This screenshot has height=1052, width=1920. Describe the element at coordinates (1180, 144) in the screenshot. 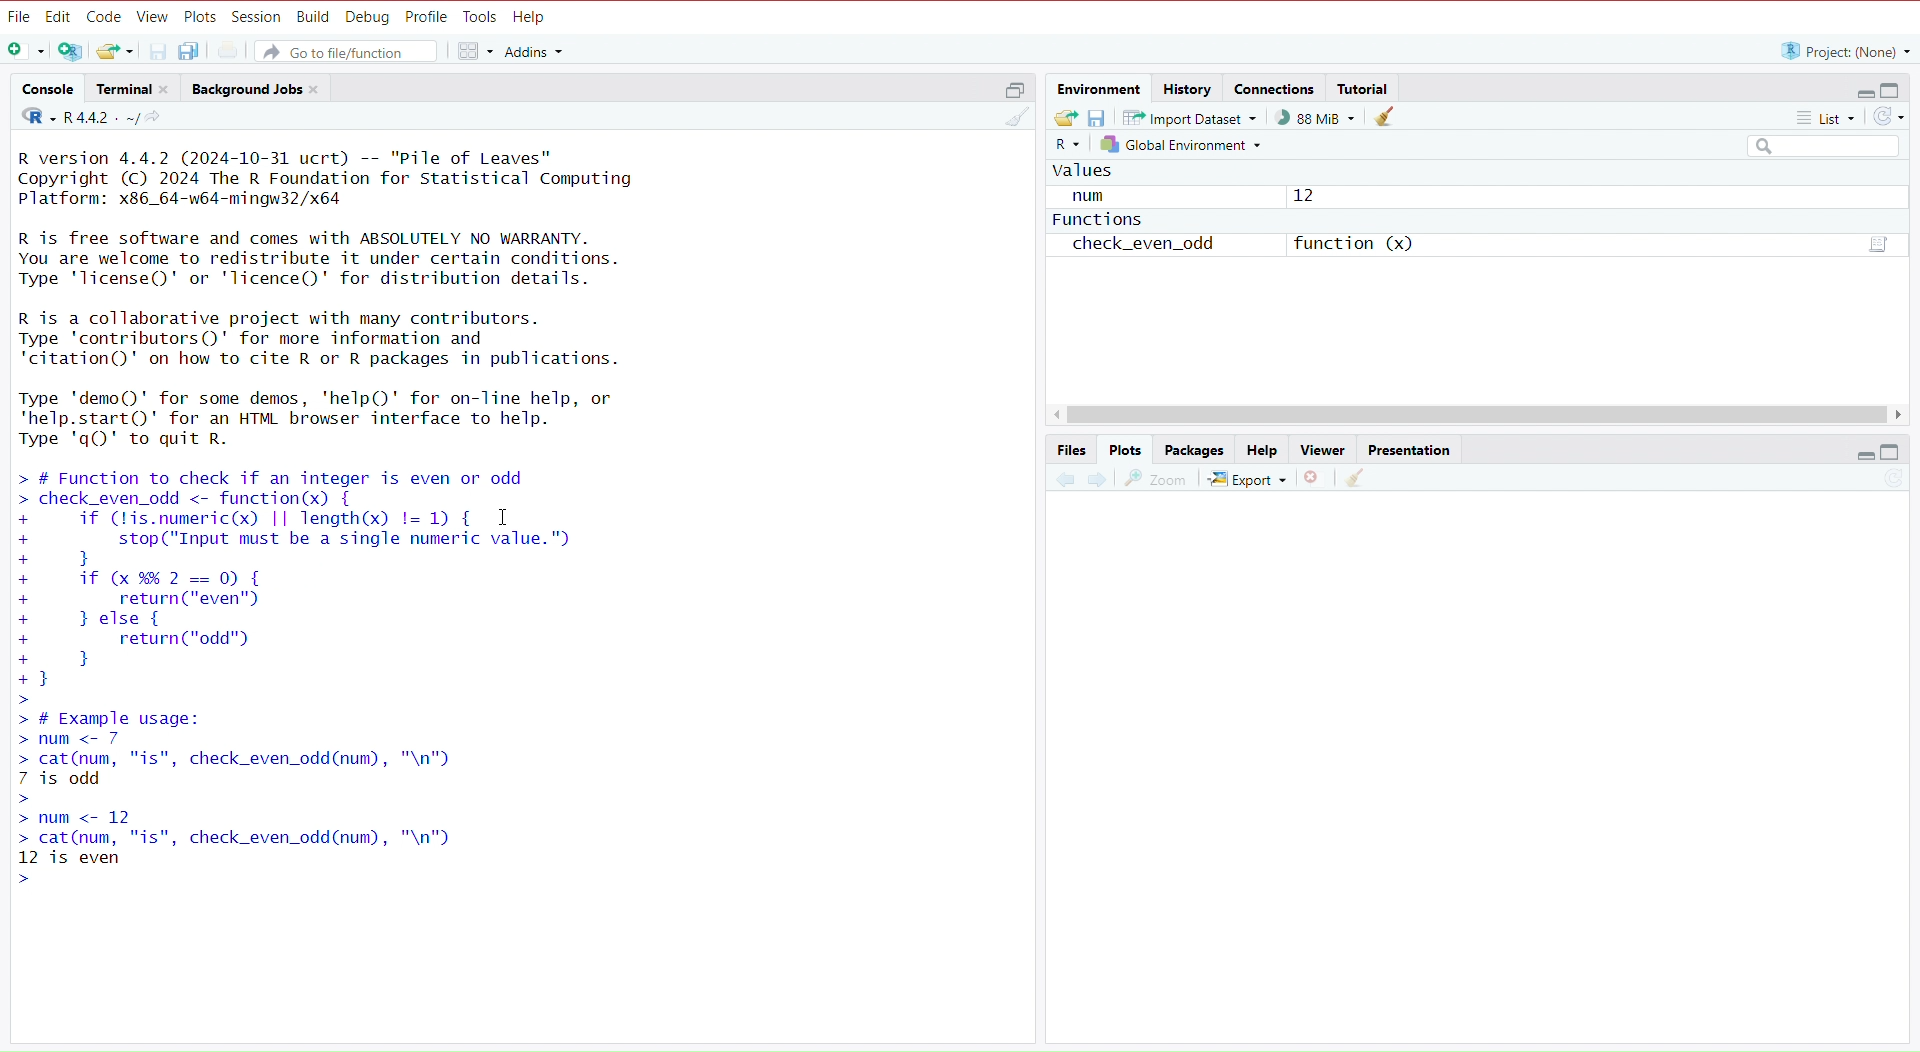

I see `global environment` at that location.